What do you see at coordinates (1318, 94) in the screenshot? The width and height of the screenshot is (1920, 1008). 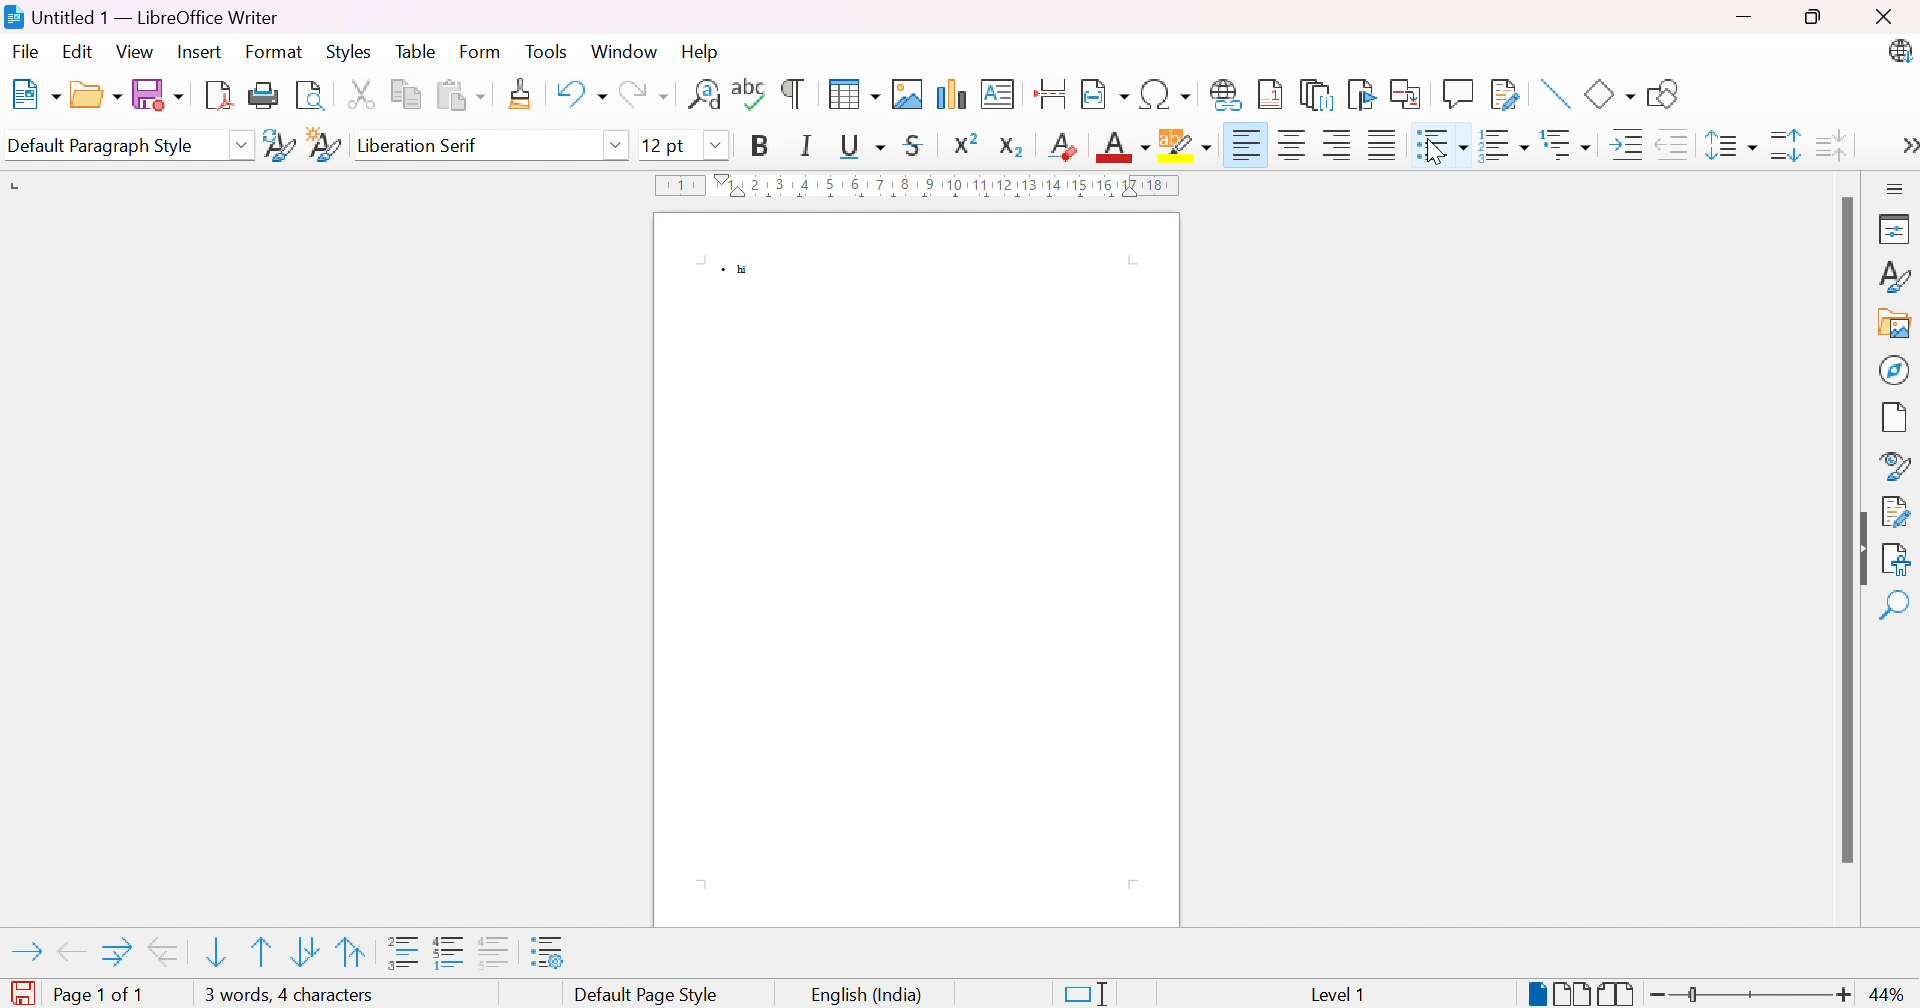 I see `Insert endnote` at bounding box center [1318, 94].